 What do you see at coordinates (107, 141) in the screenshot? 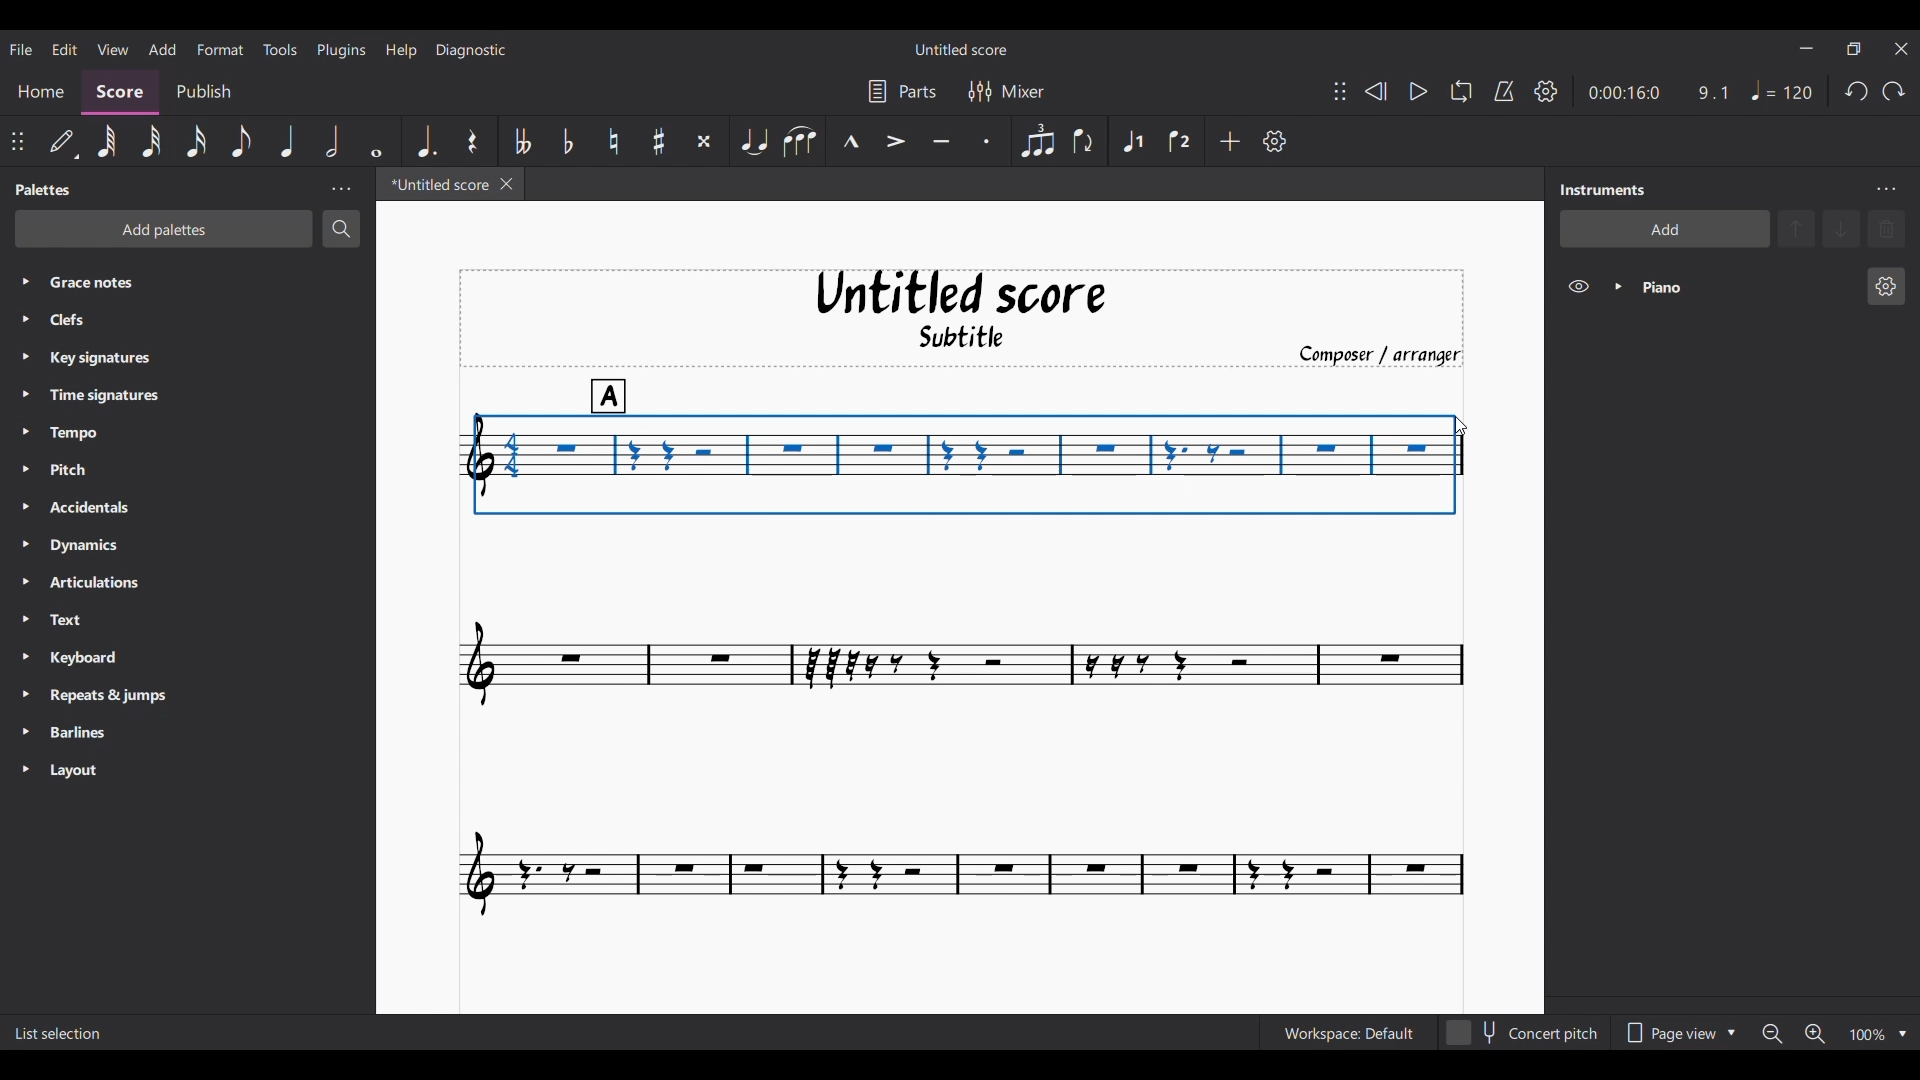
I see `64th note` at bounding box center [107, 141].